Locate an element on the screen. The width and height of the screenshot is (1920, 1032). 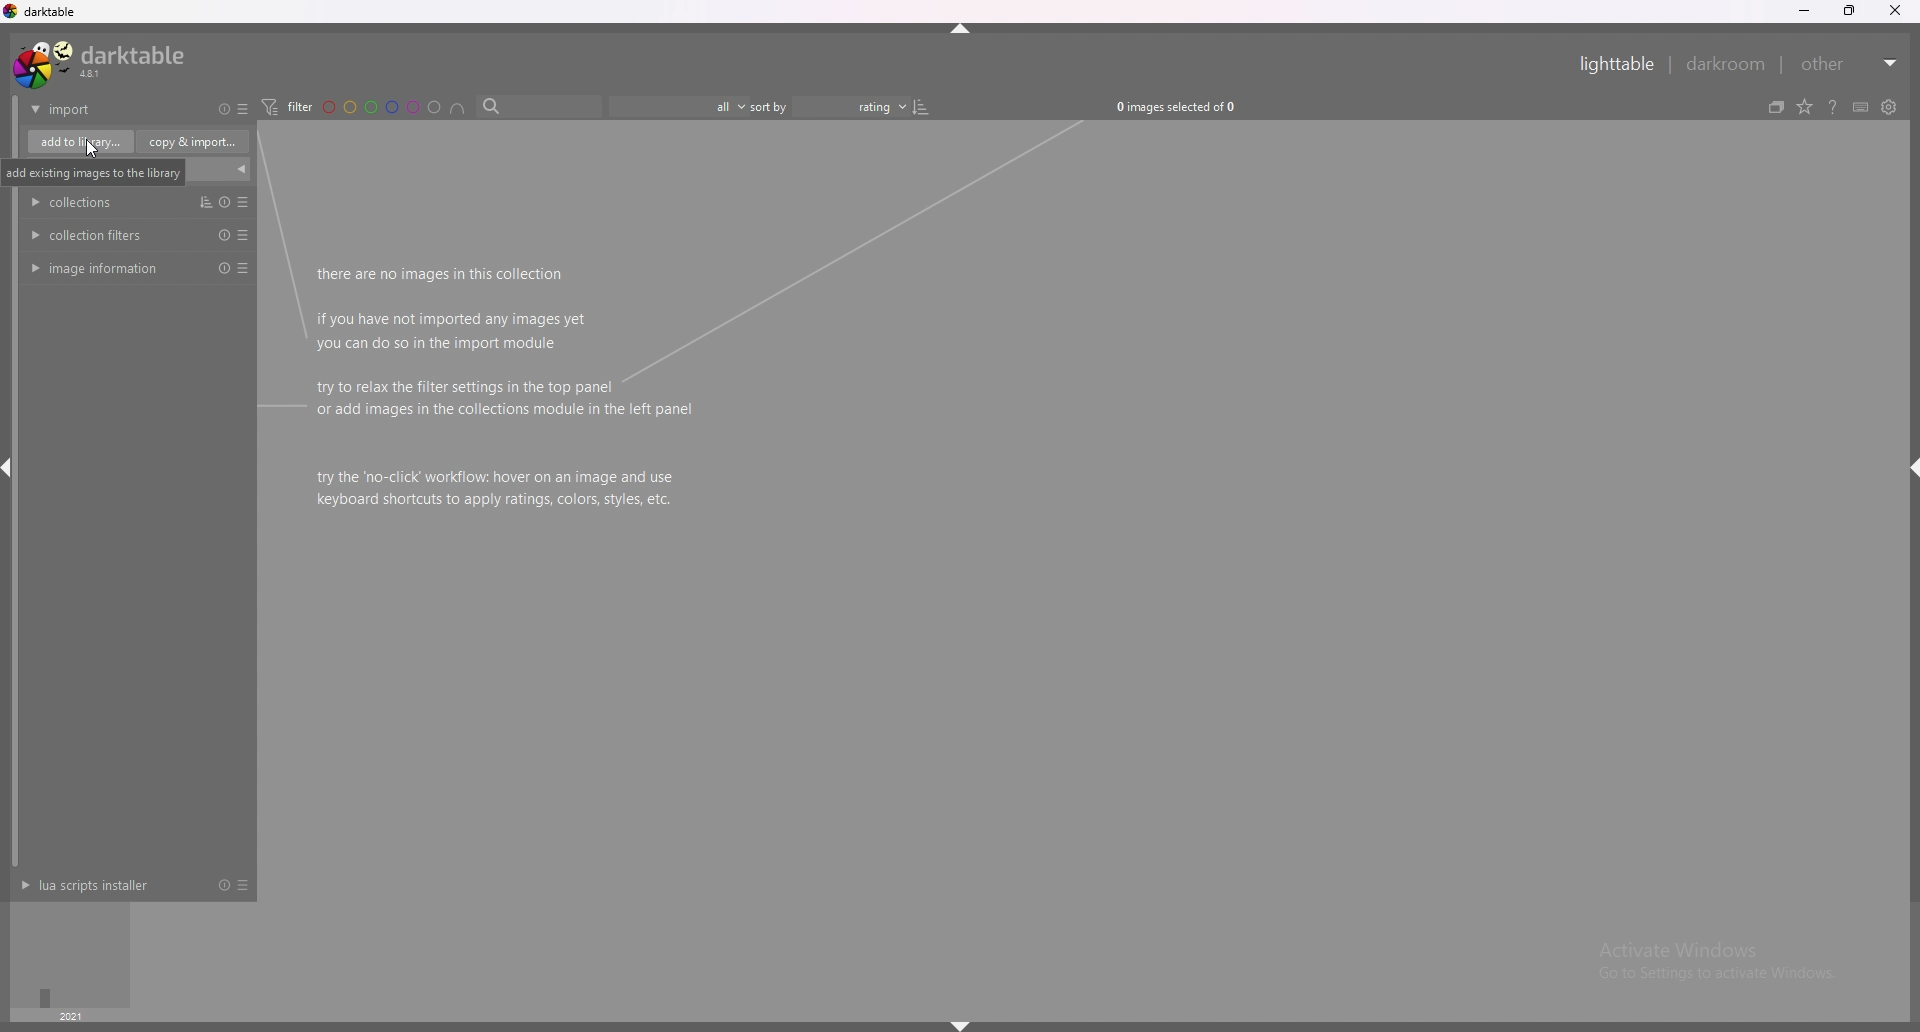
year is located at coordinates (70, 1016).